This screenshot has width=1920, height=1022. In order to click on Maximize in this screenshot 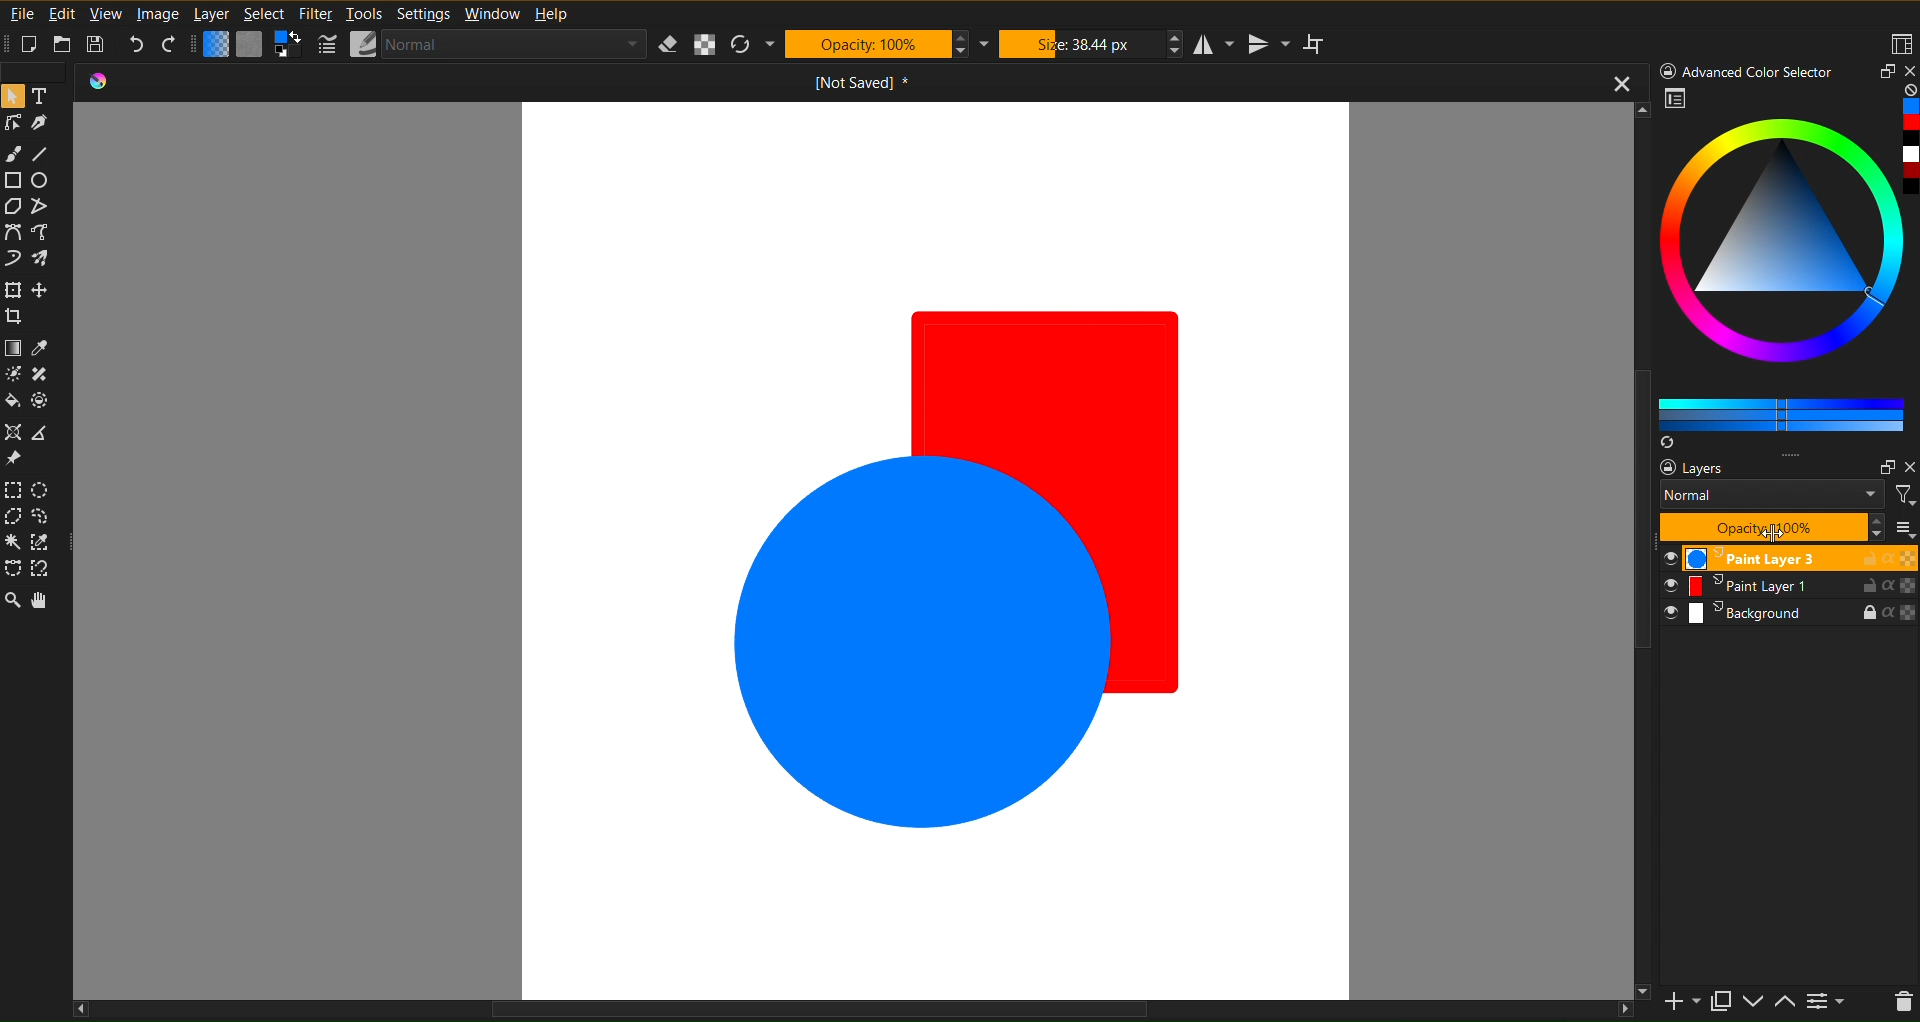, I will do `click(1881, 465)`.